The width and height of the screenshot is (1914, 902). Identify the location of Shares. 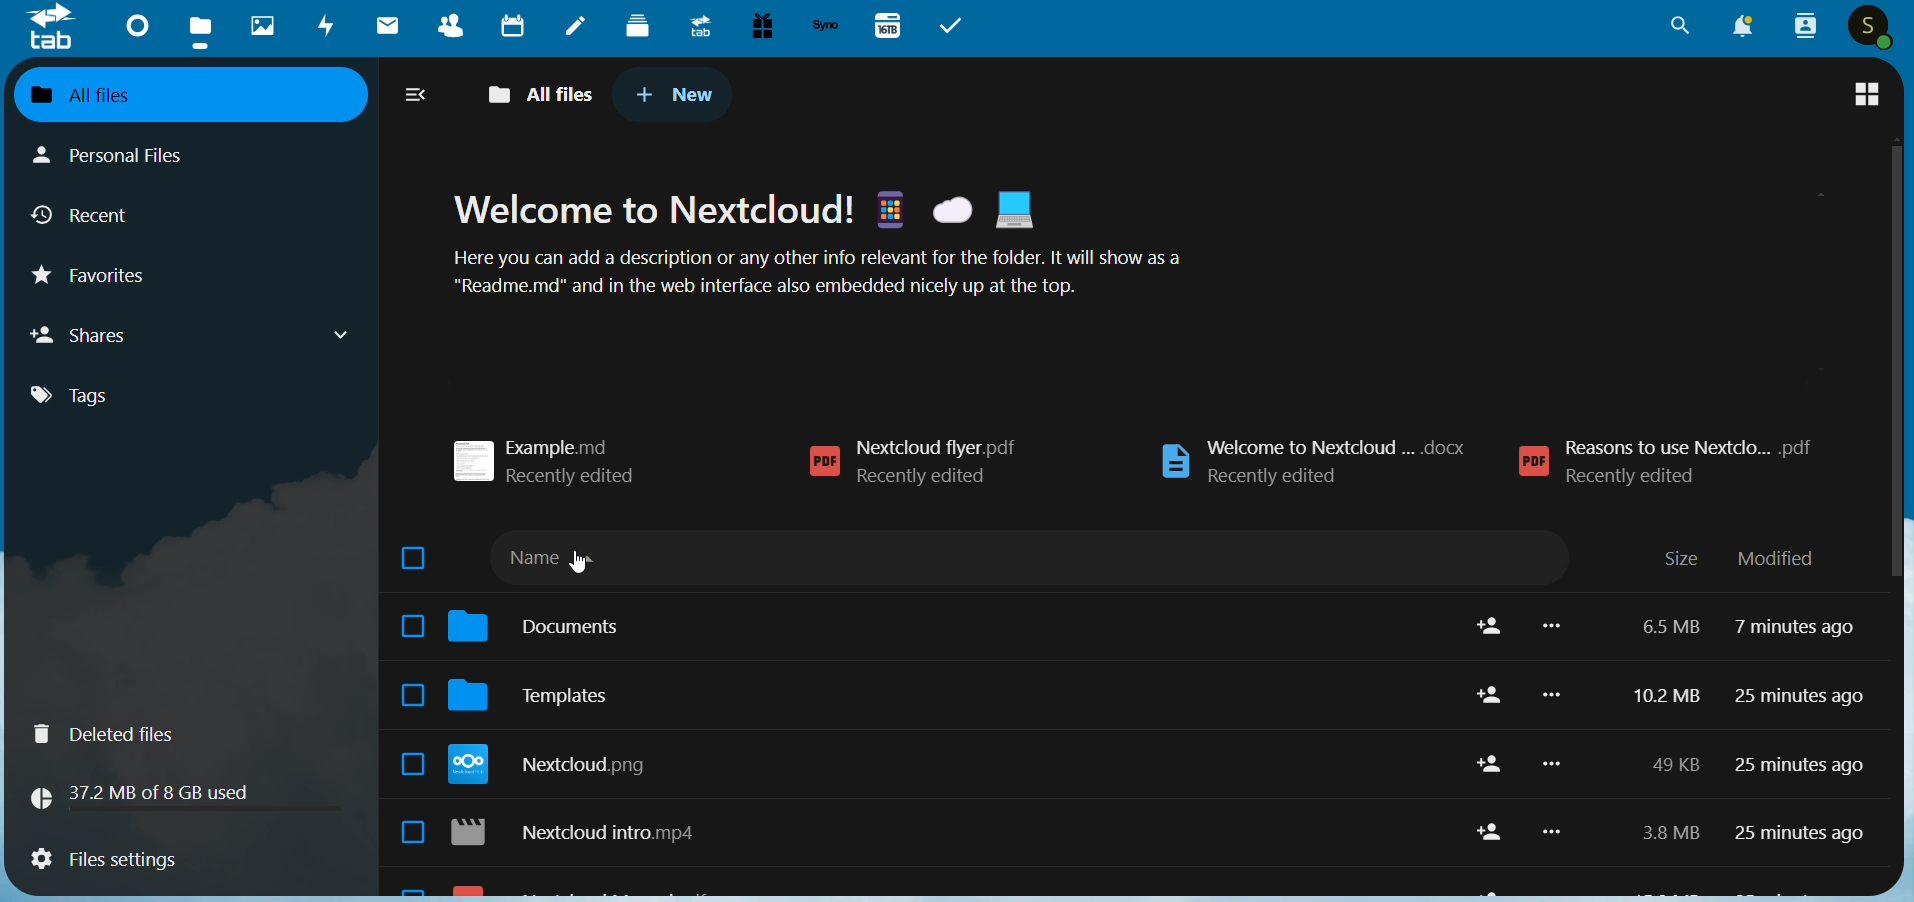
(191, 338).